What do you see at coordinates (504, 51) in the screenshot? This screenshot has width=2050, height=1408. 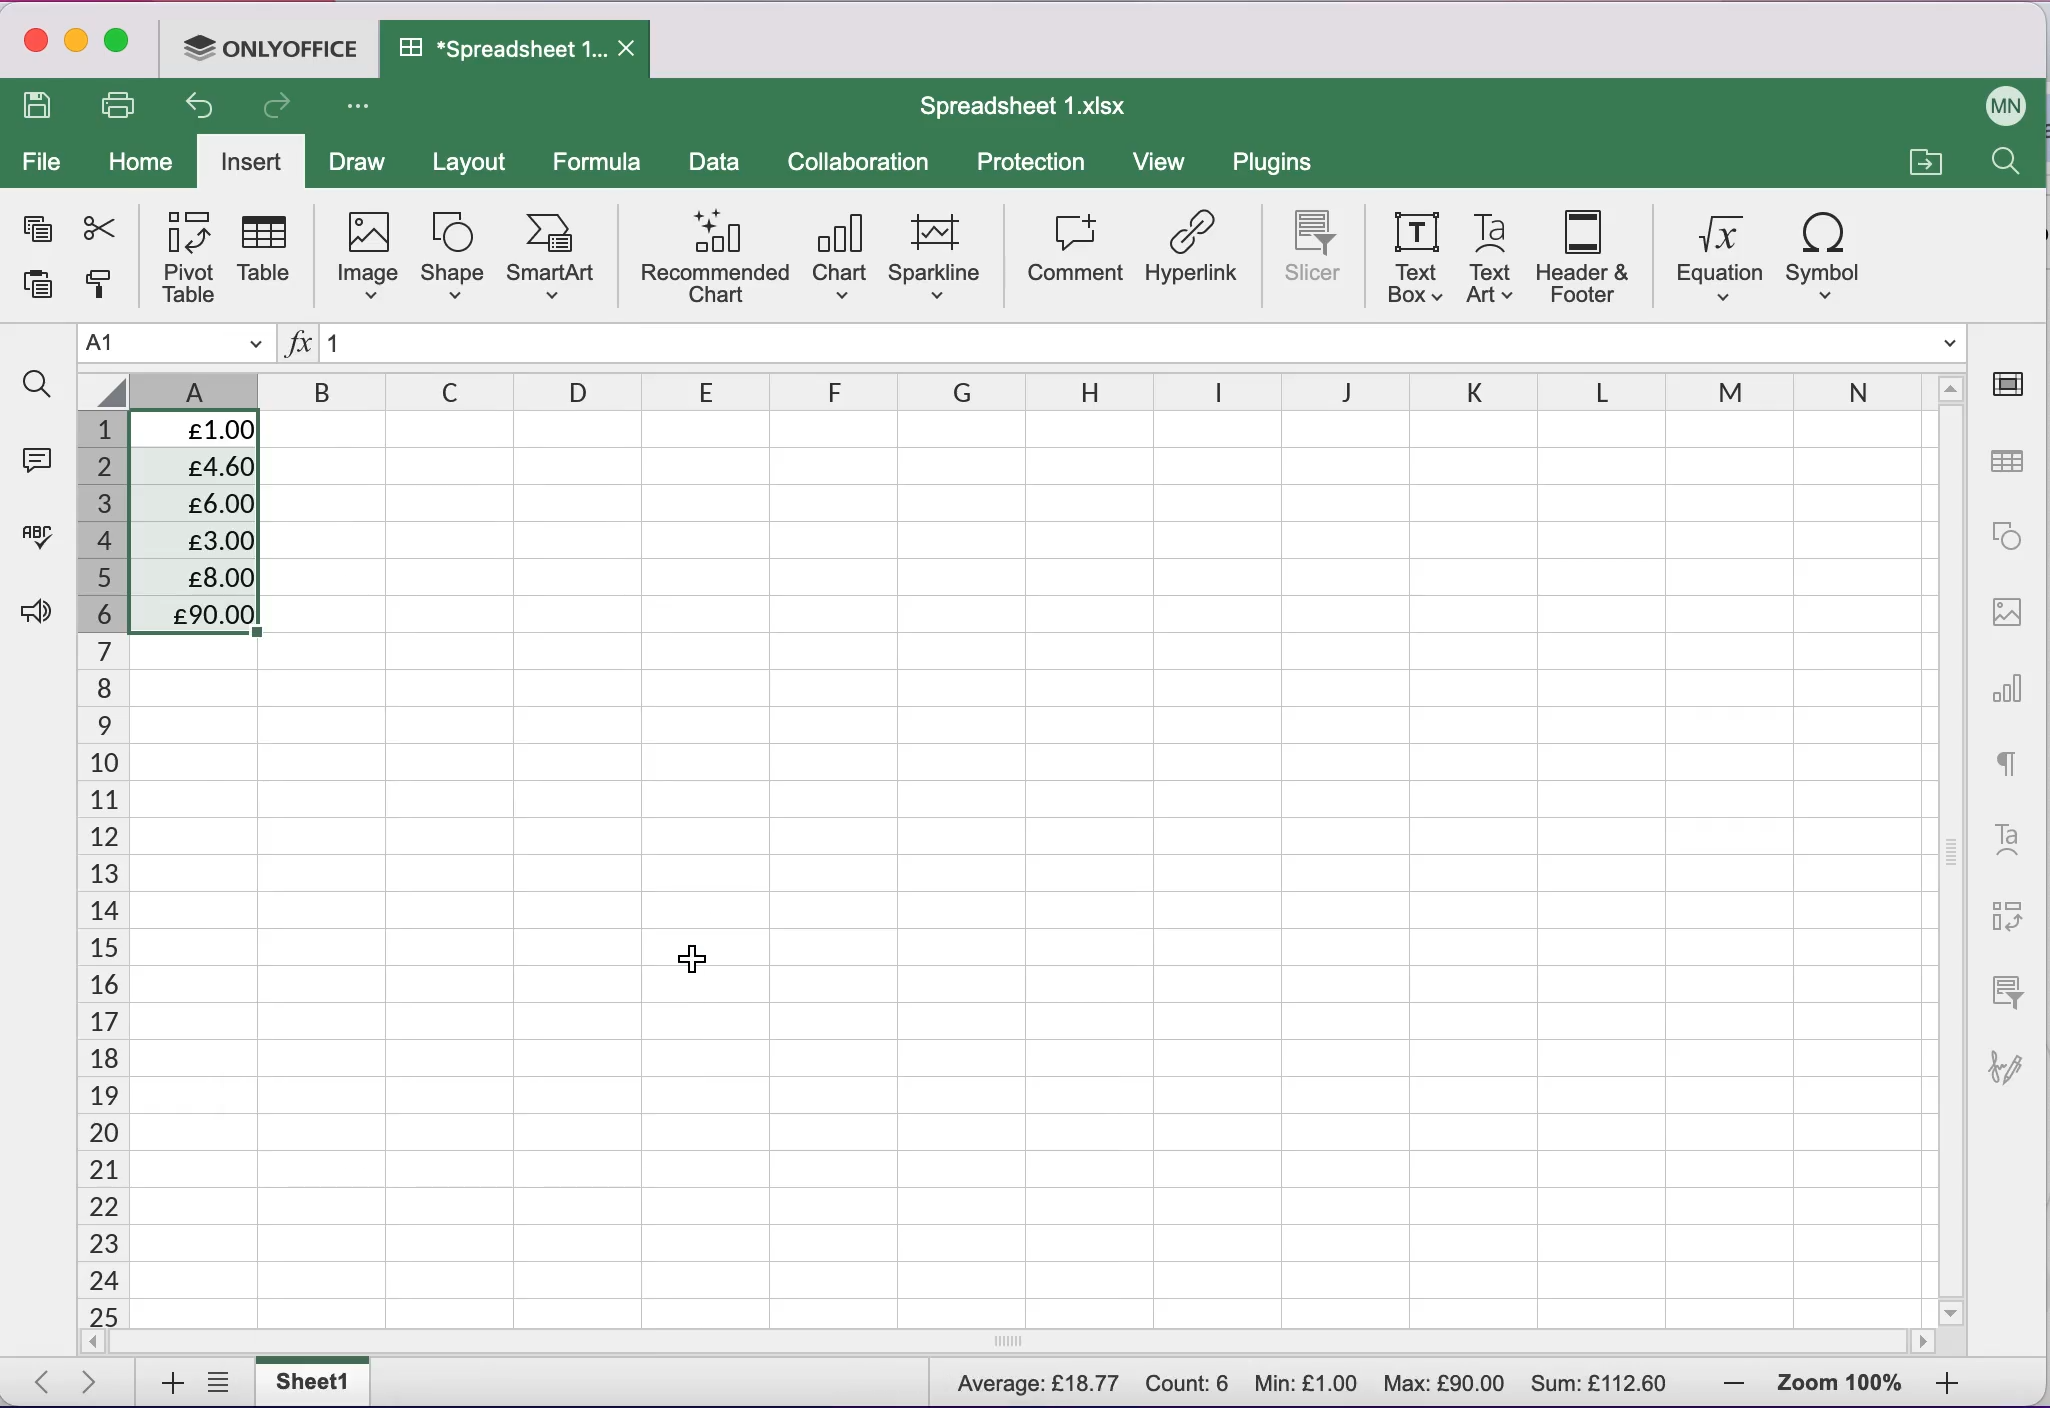 I see `Spreadsheet 1.xIsx` at bounding box center [504, 51].